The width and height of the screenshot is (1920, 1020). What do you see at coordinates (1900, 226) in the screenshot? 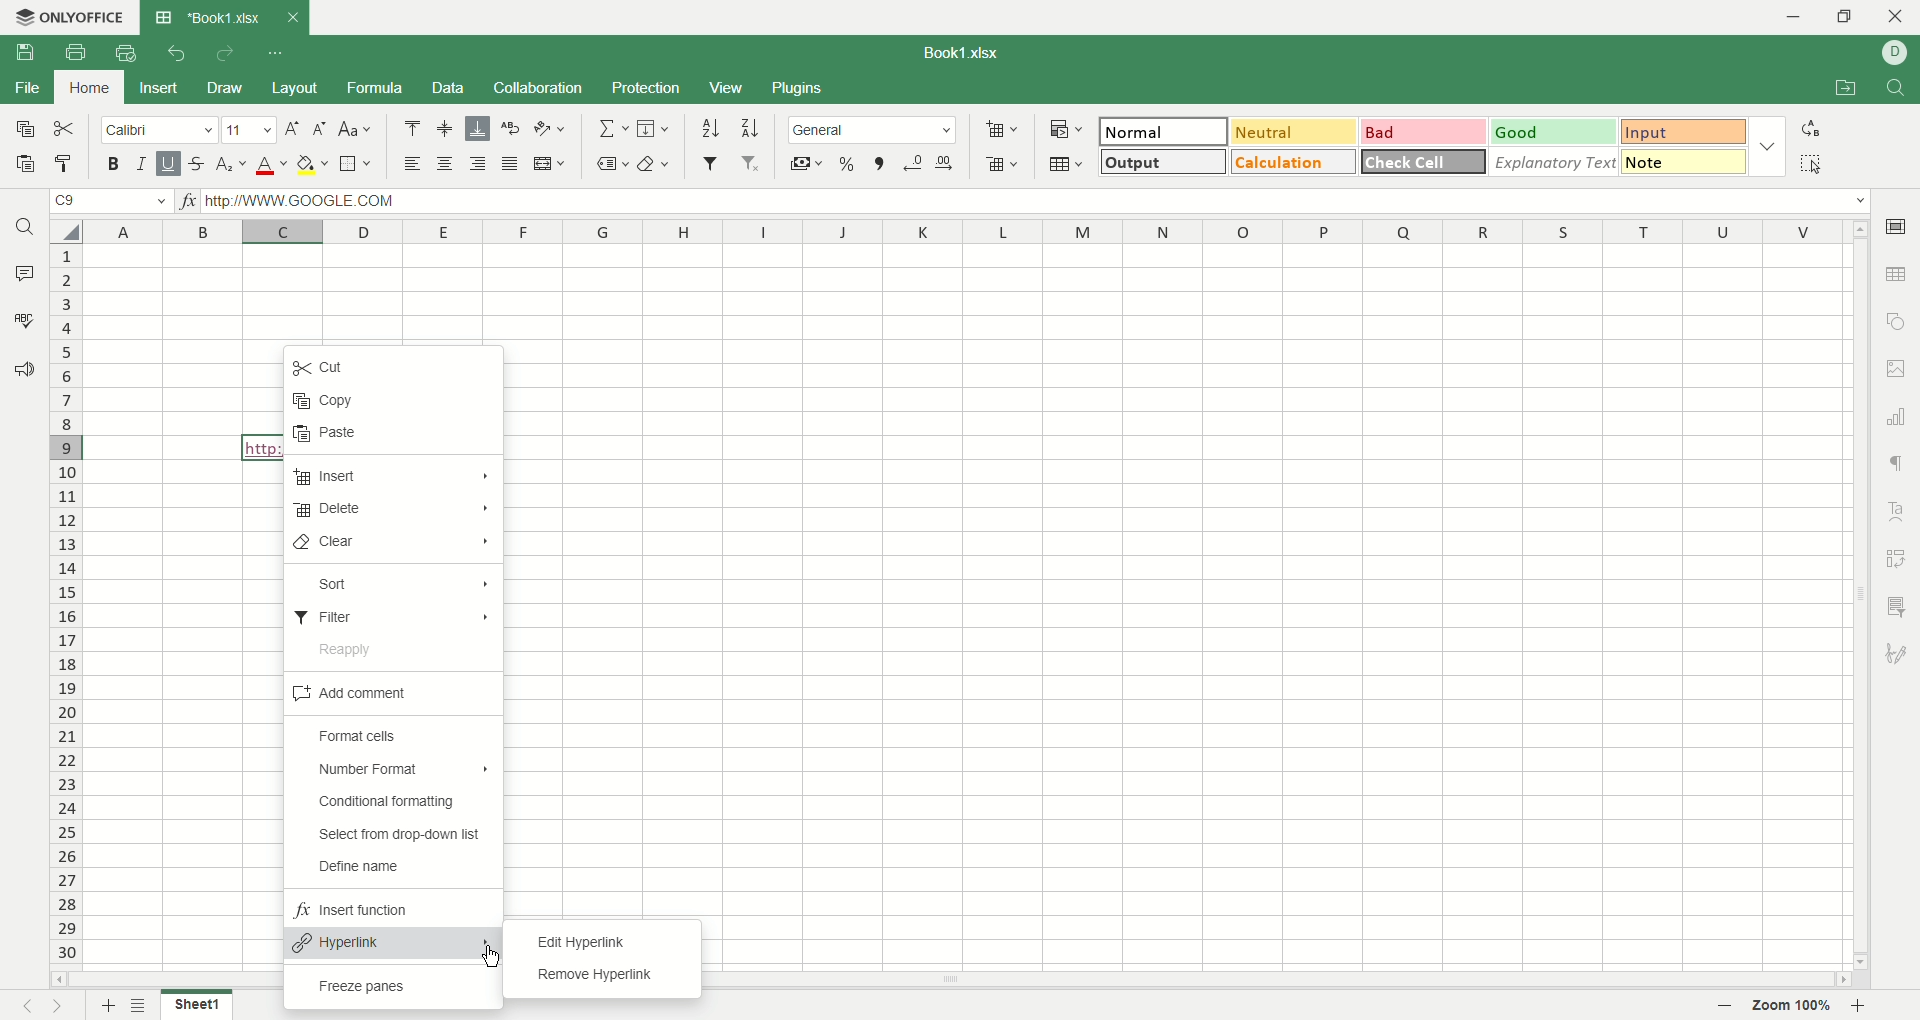
I see `cell option` at bounding box center [1900, 226].